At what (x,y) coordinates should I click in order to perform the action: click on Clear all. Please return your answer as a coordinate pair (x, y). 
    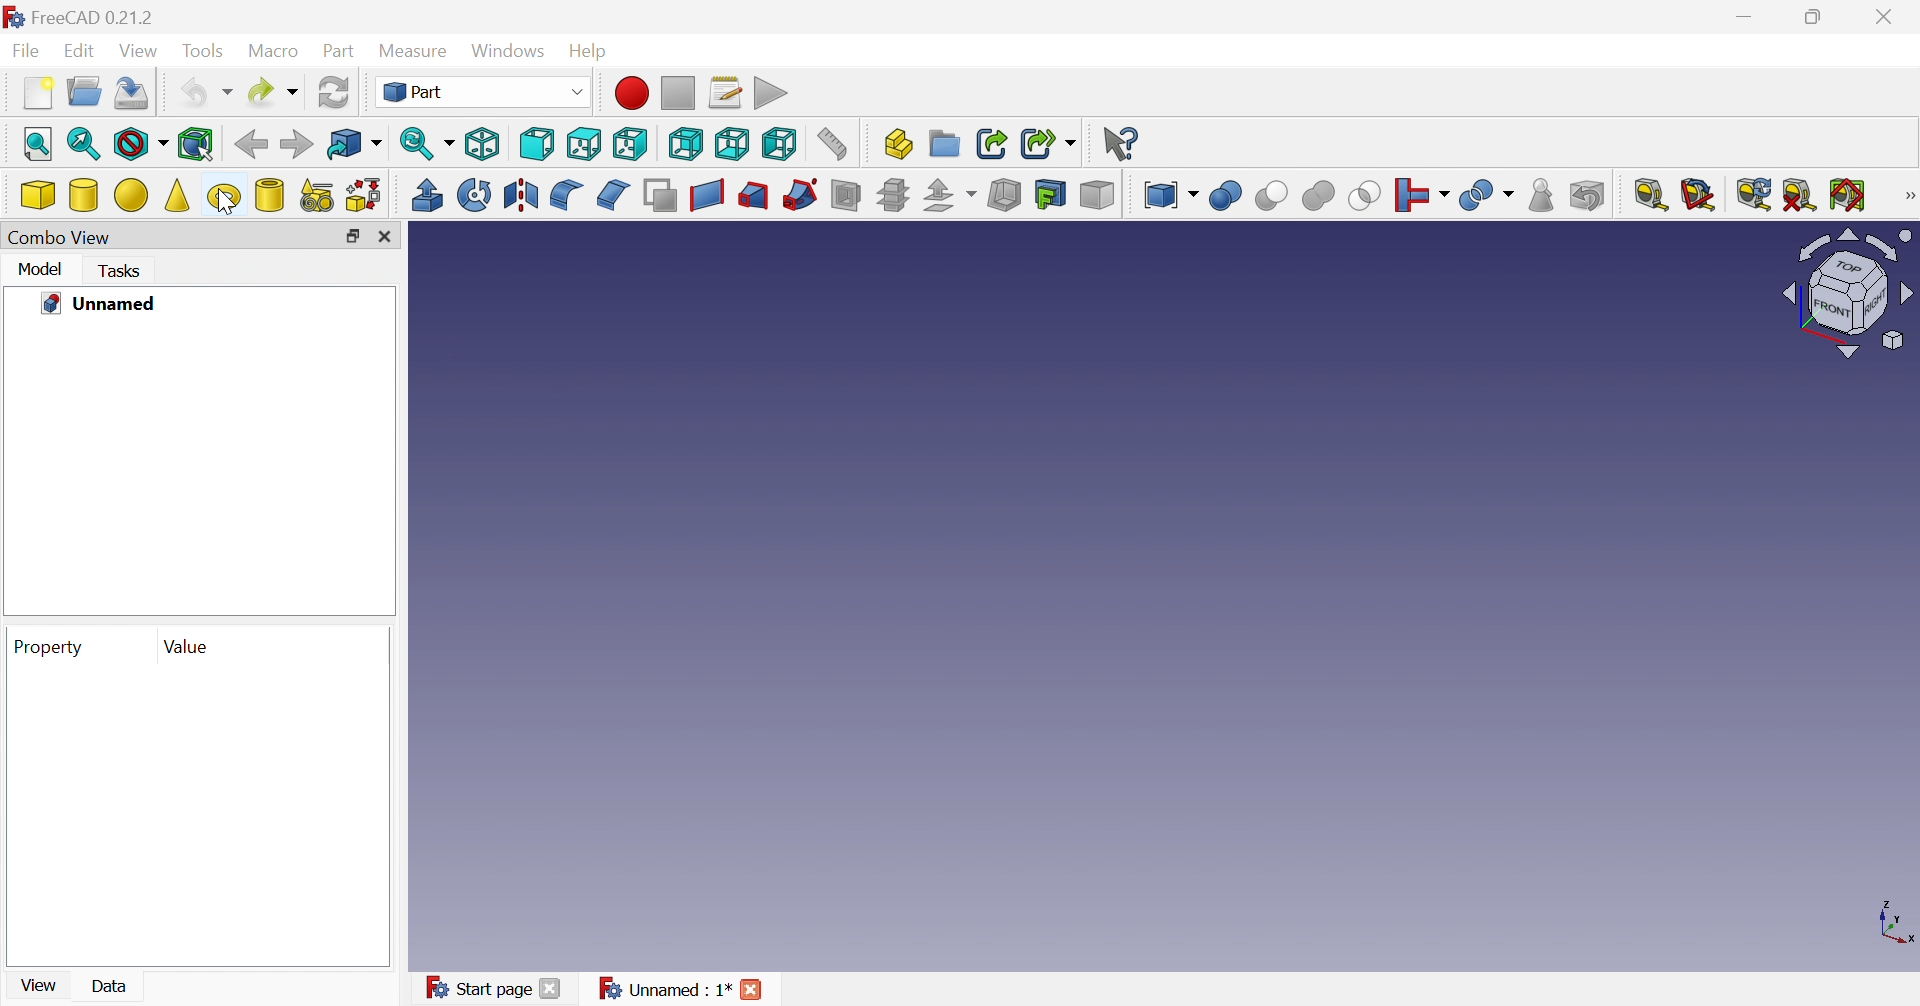
    Looking at the image, I should click on (1803, 193).